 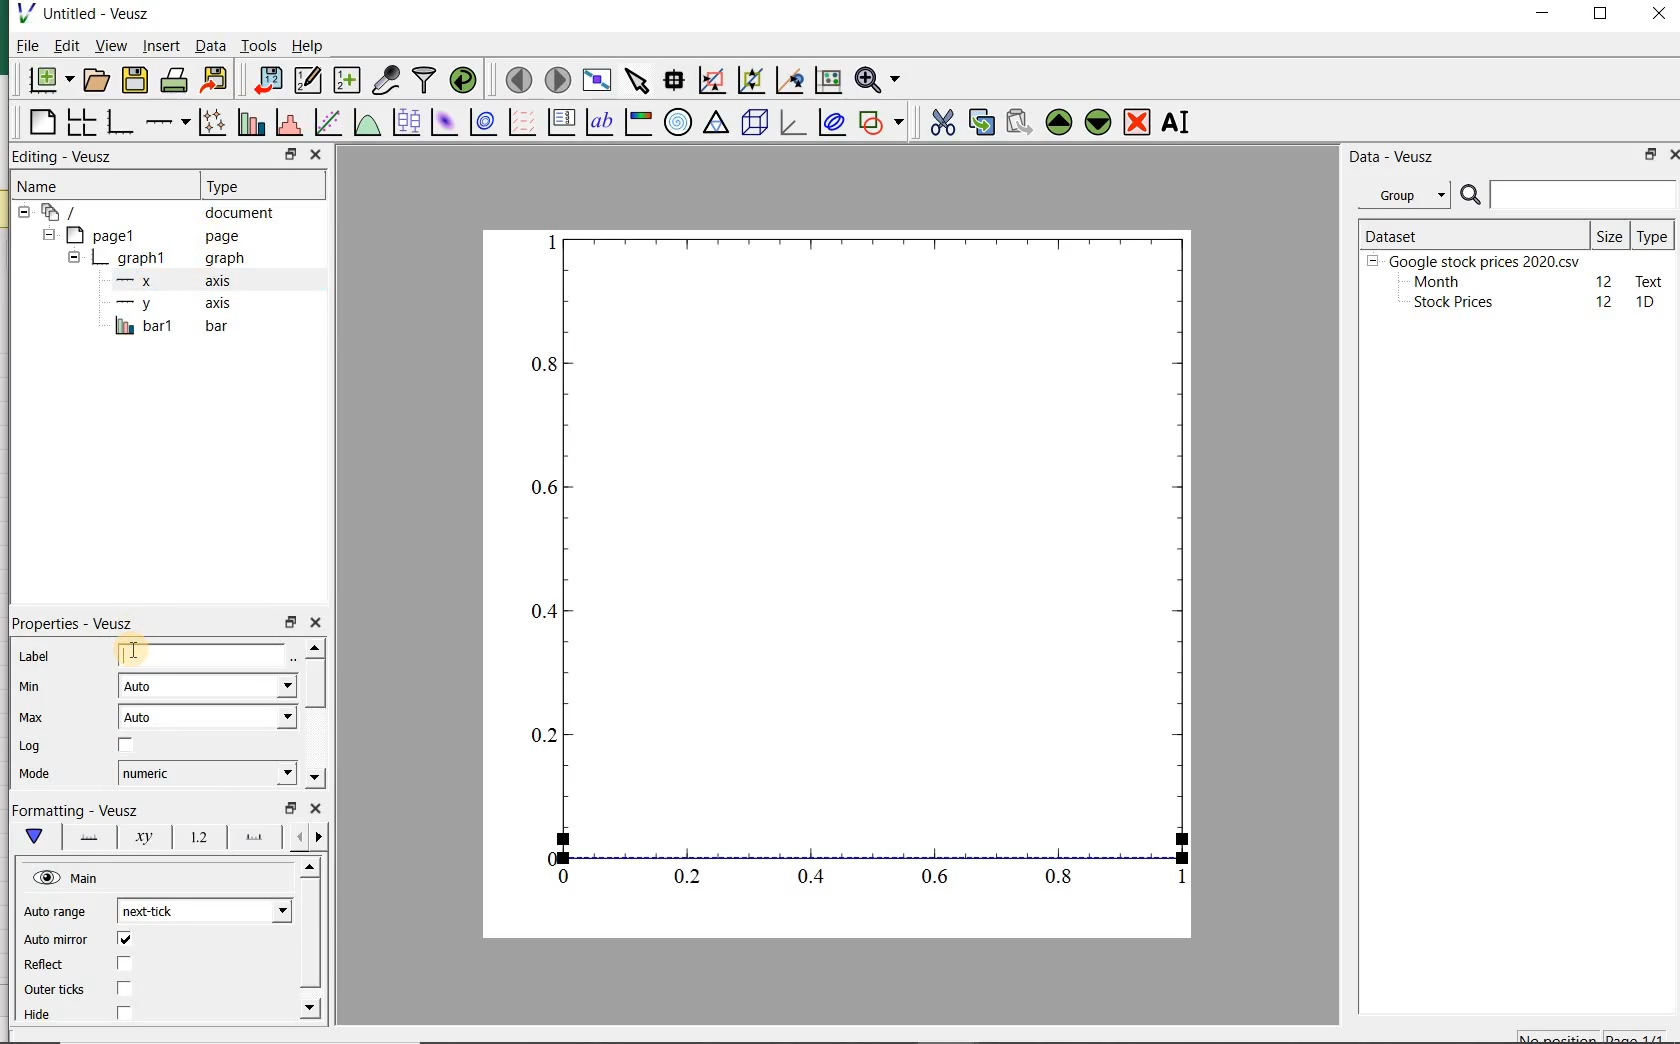 What do you see at coordinates (132, 652) in the screenshot?
I see `cursor` at bounding box center [132, 652].